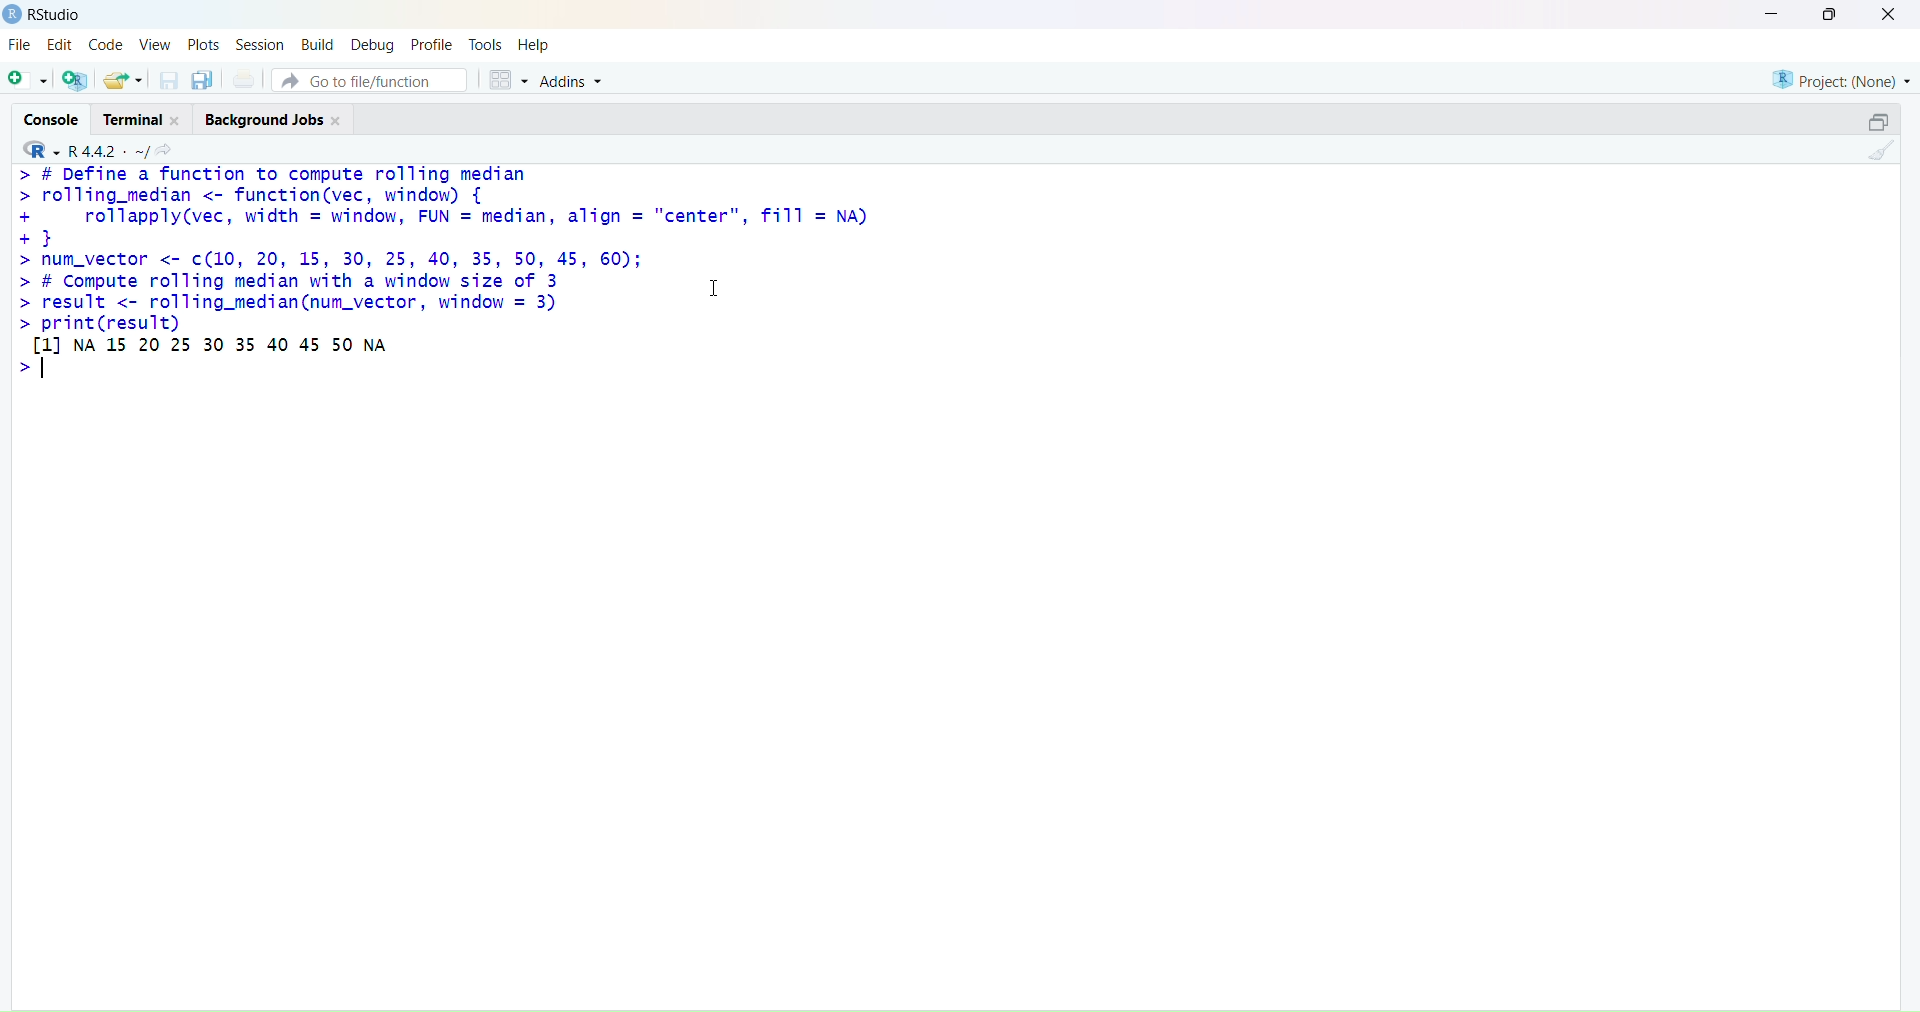  What do you see at coordinates (1889, 13) in the screenshot?
I see `close` at bounding box center [1889, 13].